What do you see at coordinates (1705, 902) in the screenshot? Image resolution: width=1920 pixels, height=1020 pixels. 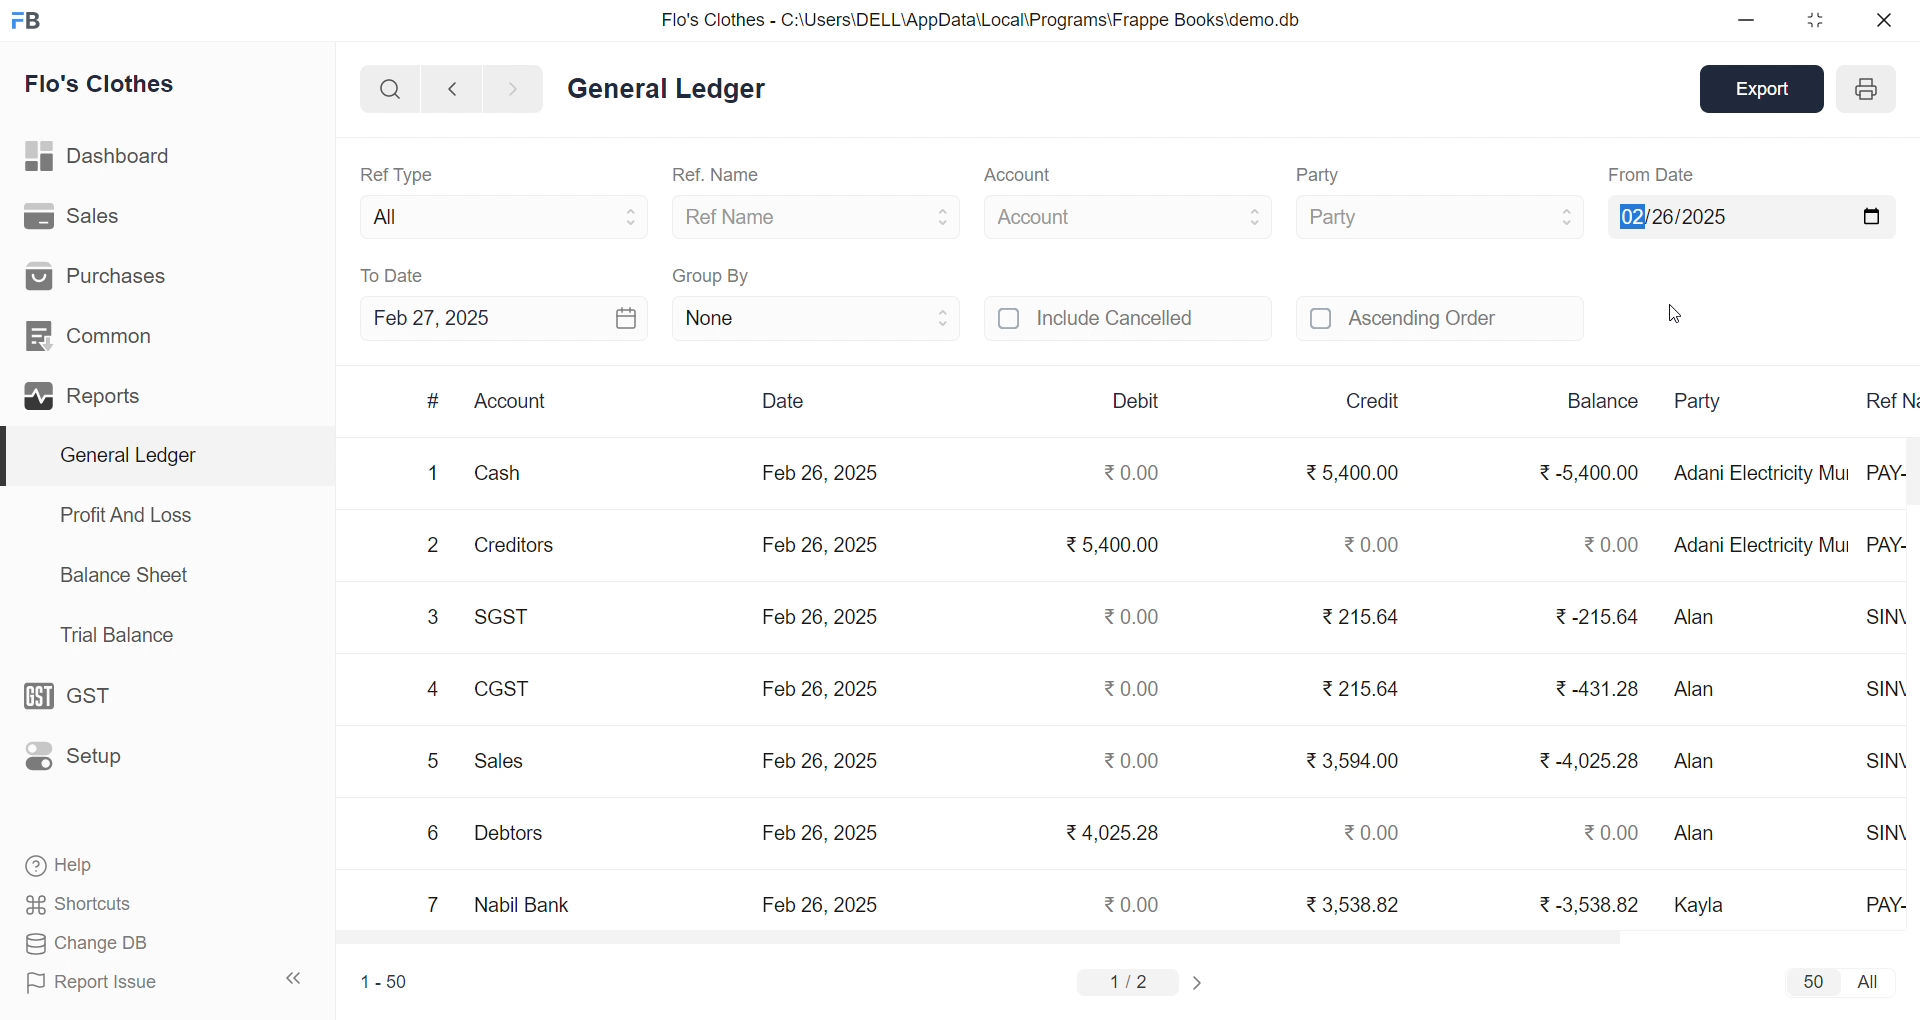 I see `Kayla` at bounding box center [1705, 902].